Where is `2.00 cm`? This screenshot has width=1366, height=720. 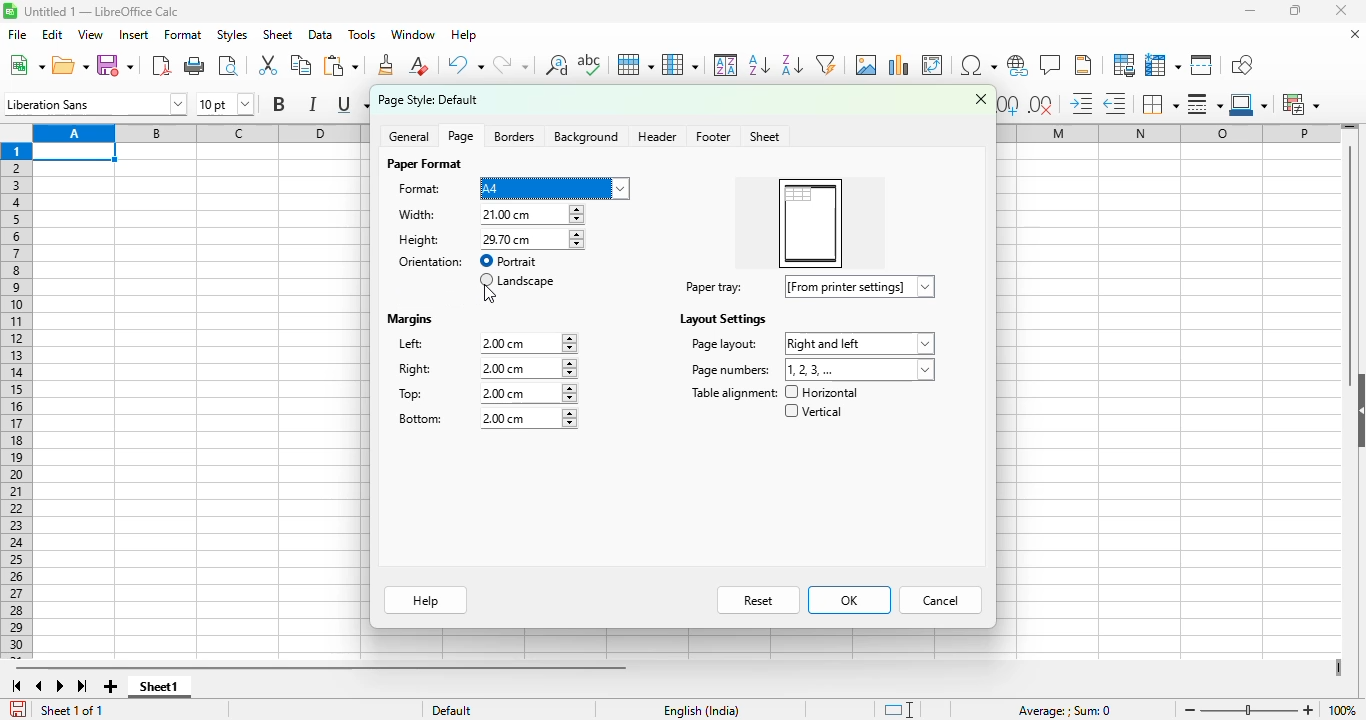
2.00 cm is located at coordinates (527, 419).